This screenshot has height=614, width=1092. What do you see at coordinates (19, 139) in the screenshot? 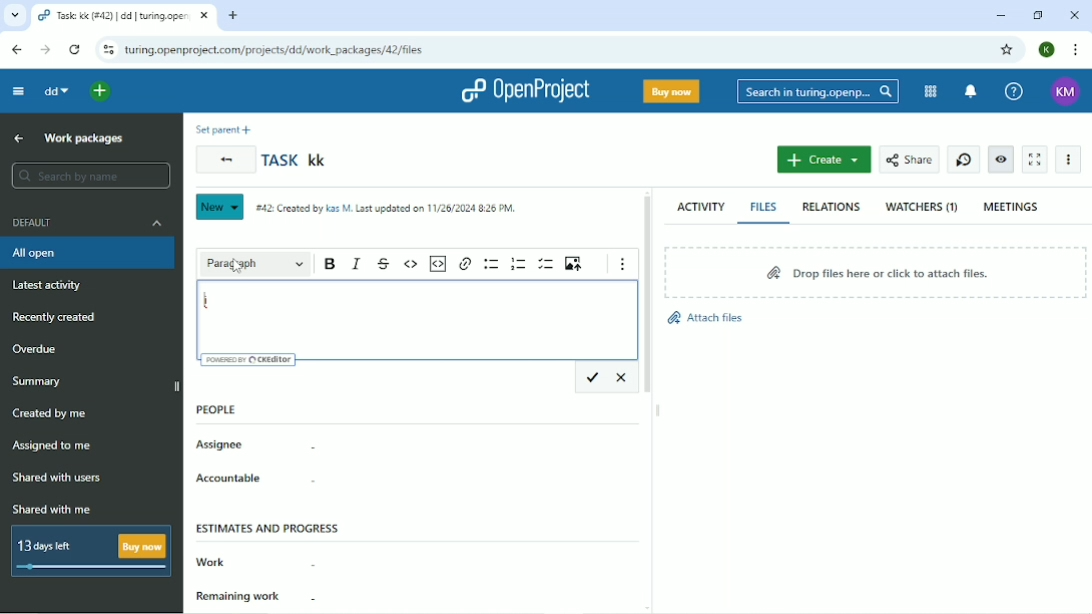
I see `Up` at bounding box center [19, 139].